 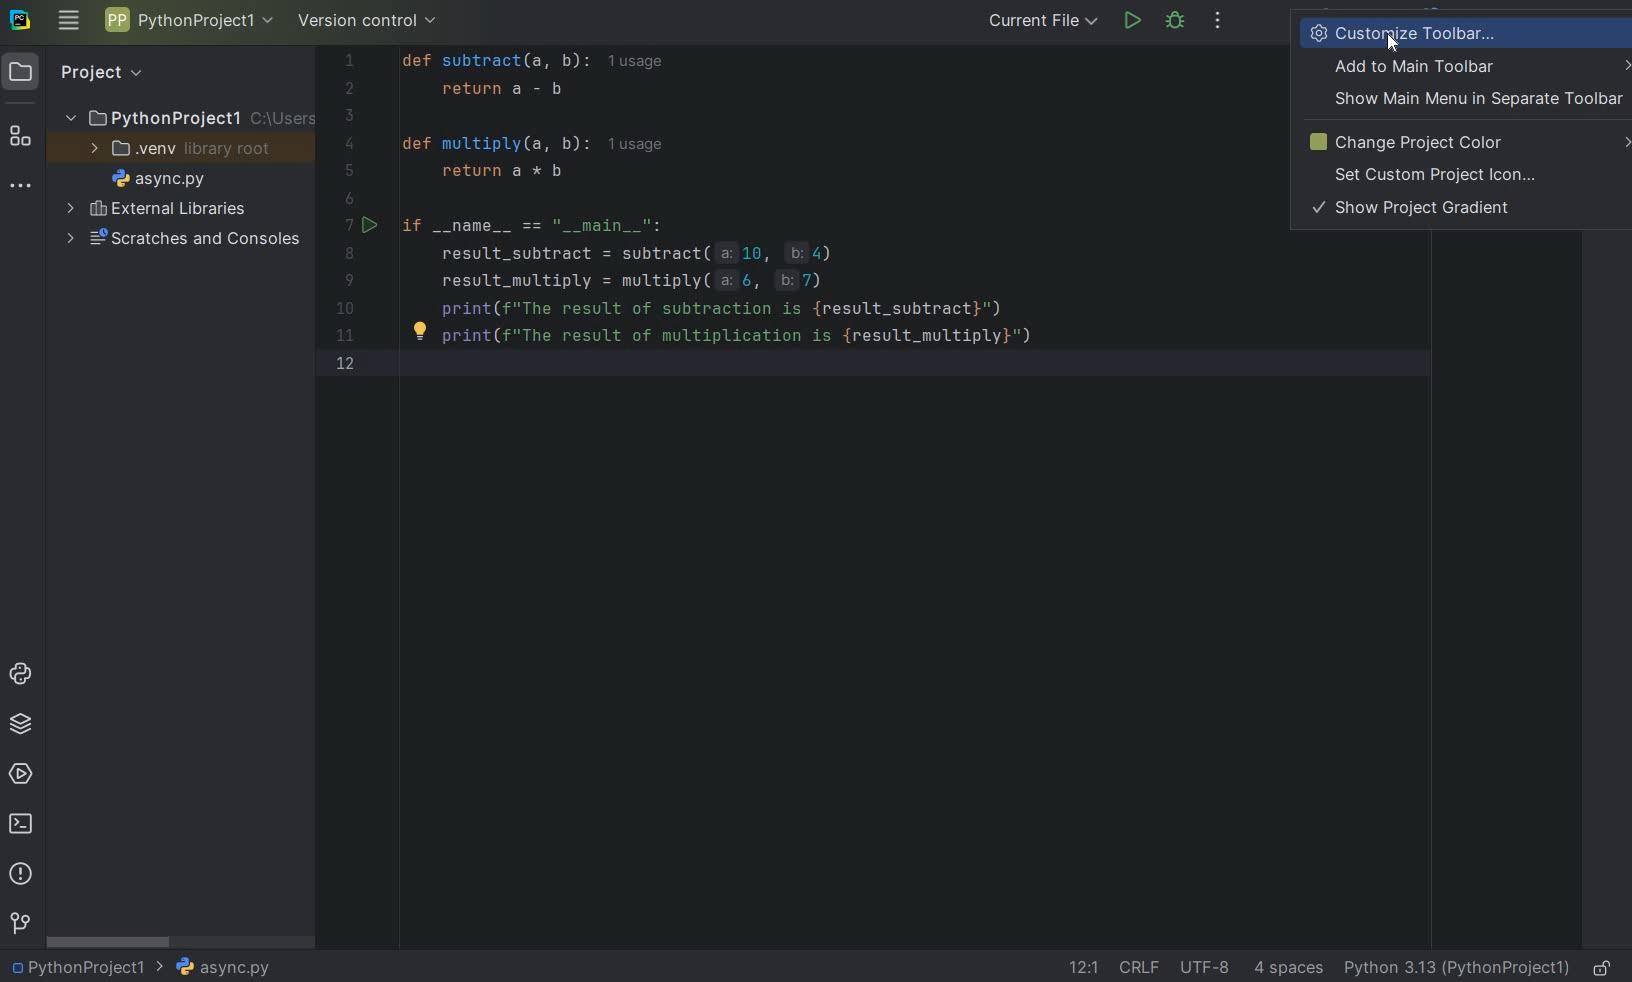 I want to click on PROJECT, so click(x=85, y=72).